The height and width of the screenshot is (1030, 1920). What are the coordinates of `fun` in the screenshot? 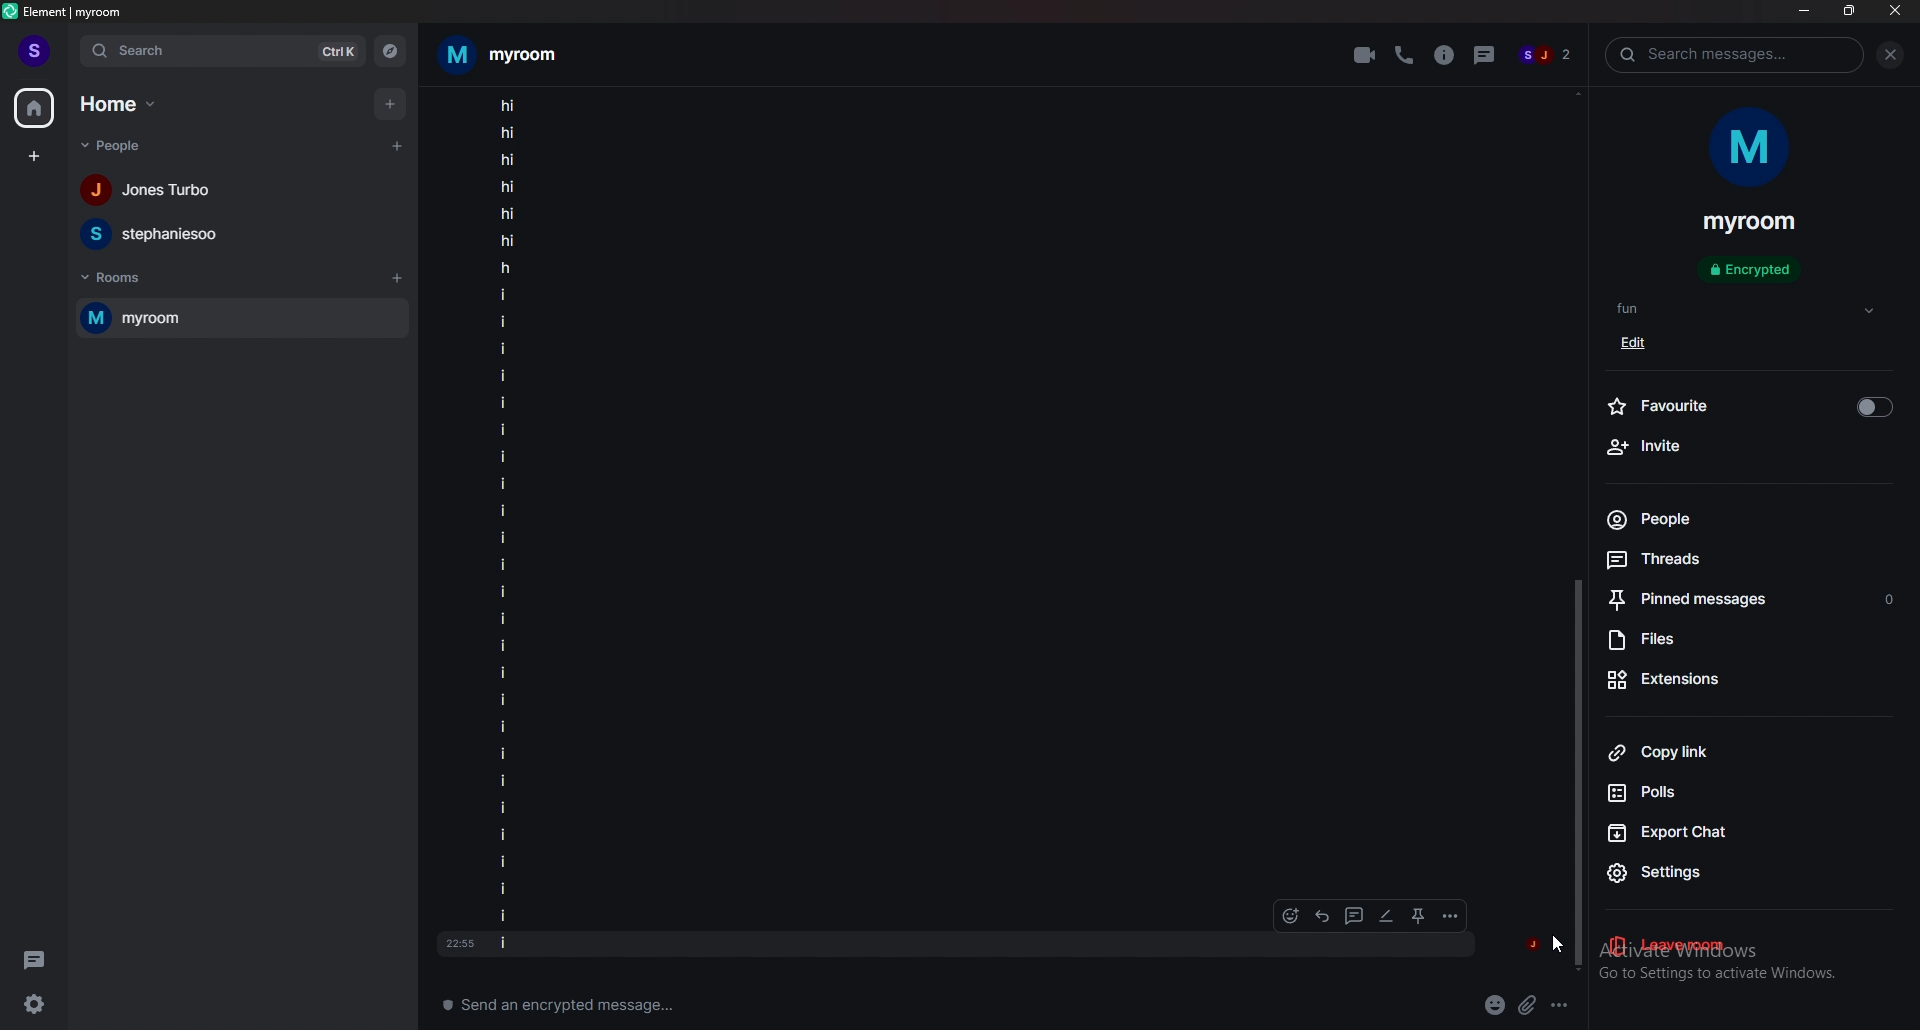 It's located at (1748, 309).